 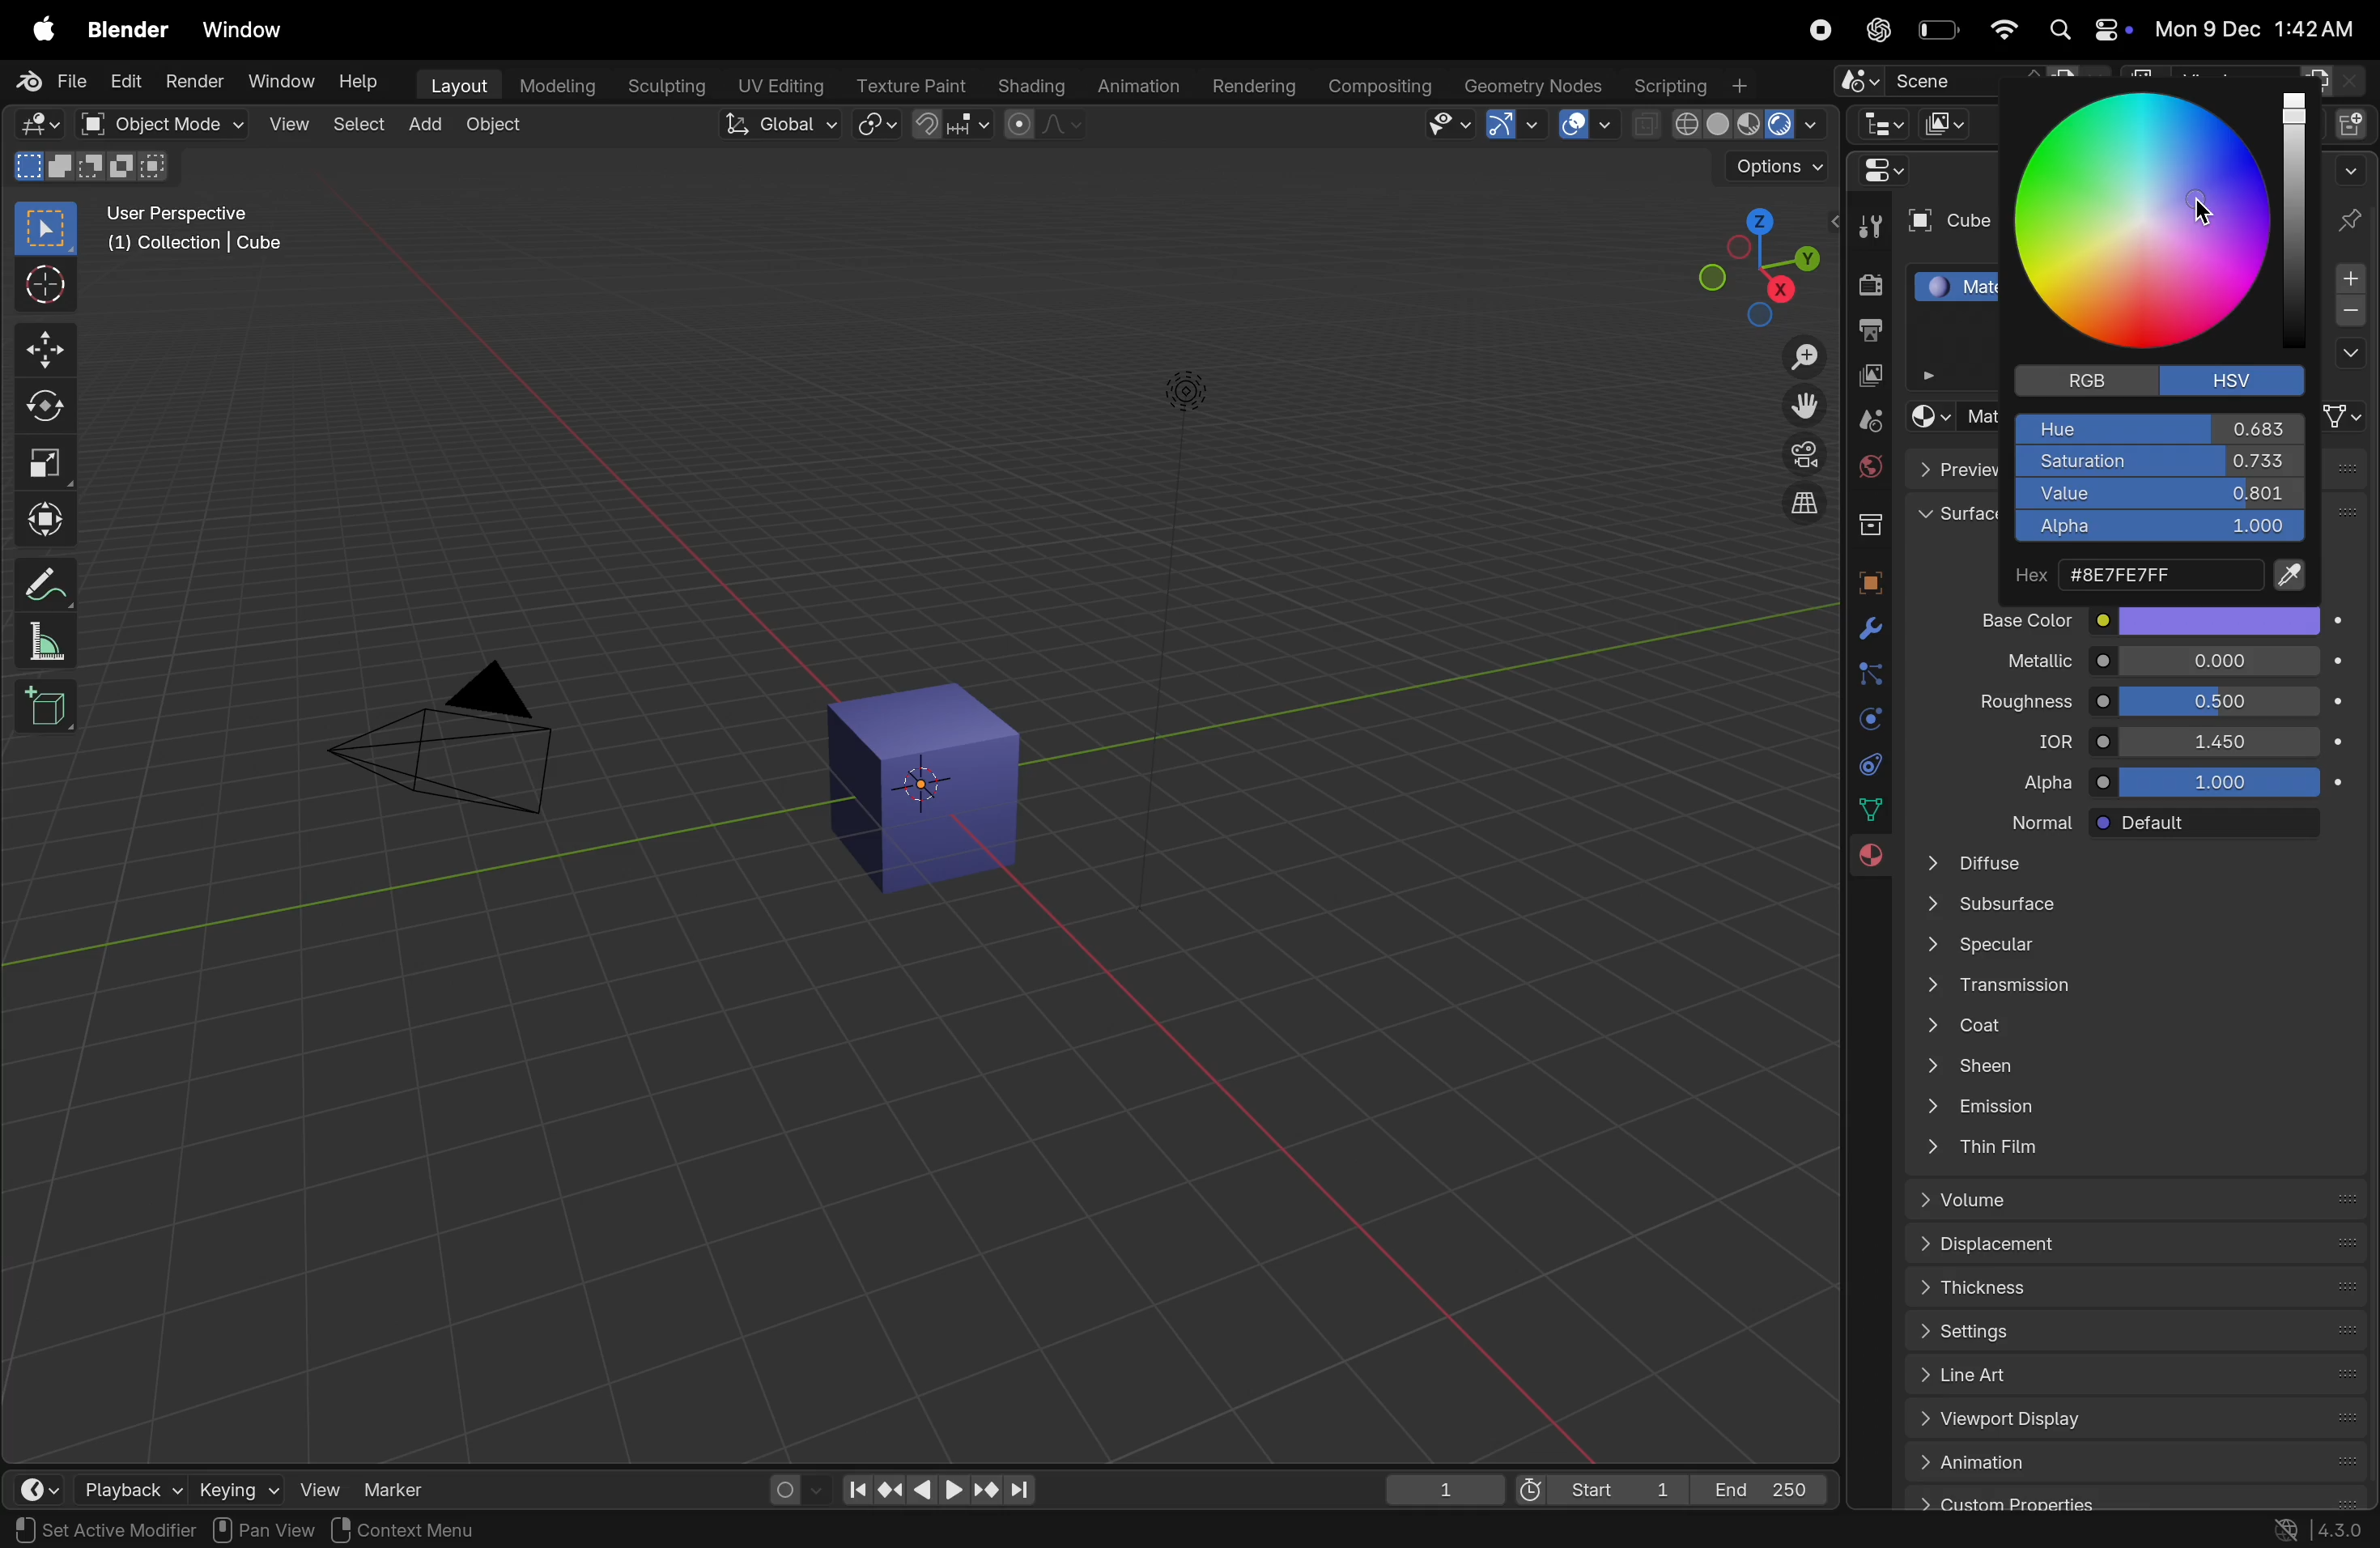 What do you see at coordinates (1189, 394) in the screenshot?
I see `Lights` at bounding box center [1189, 394].